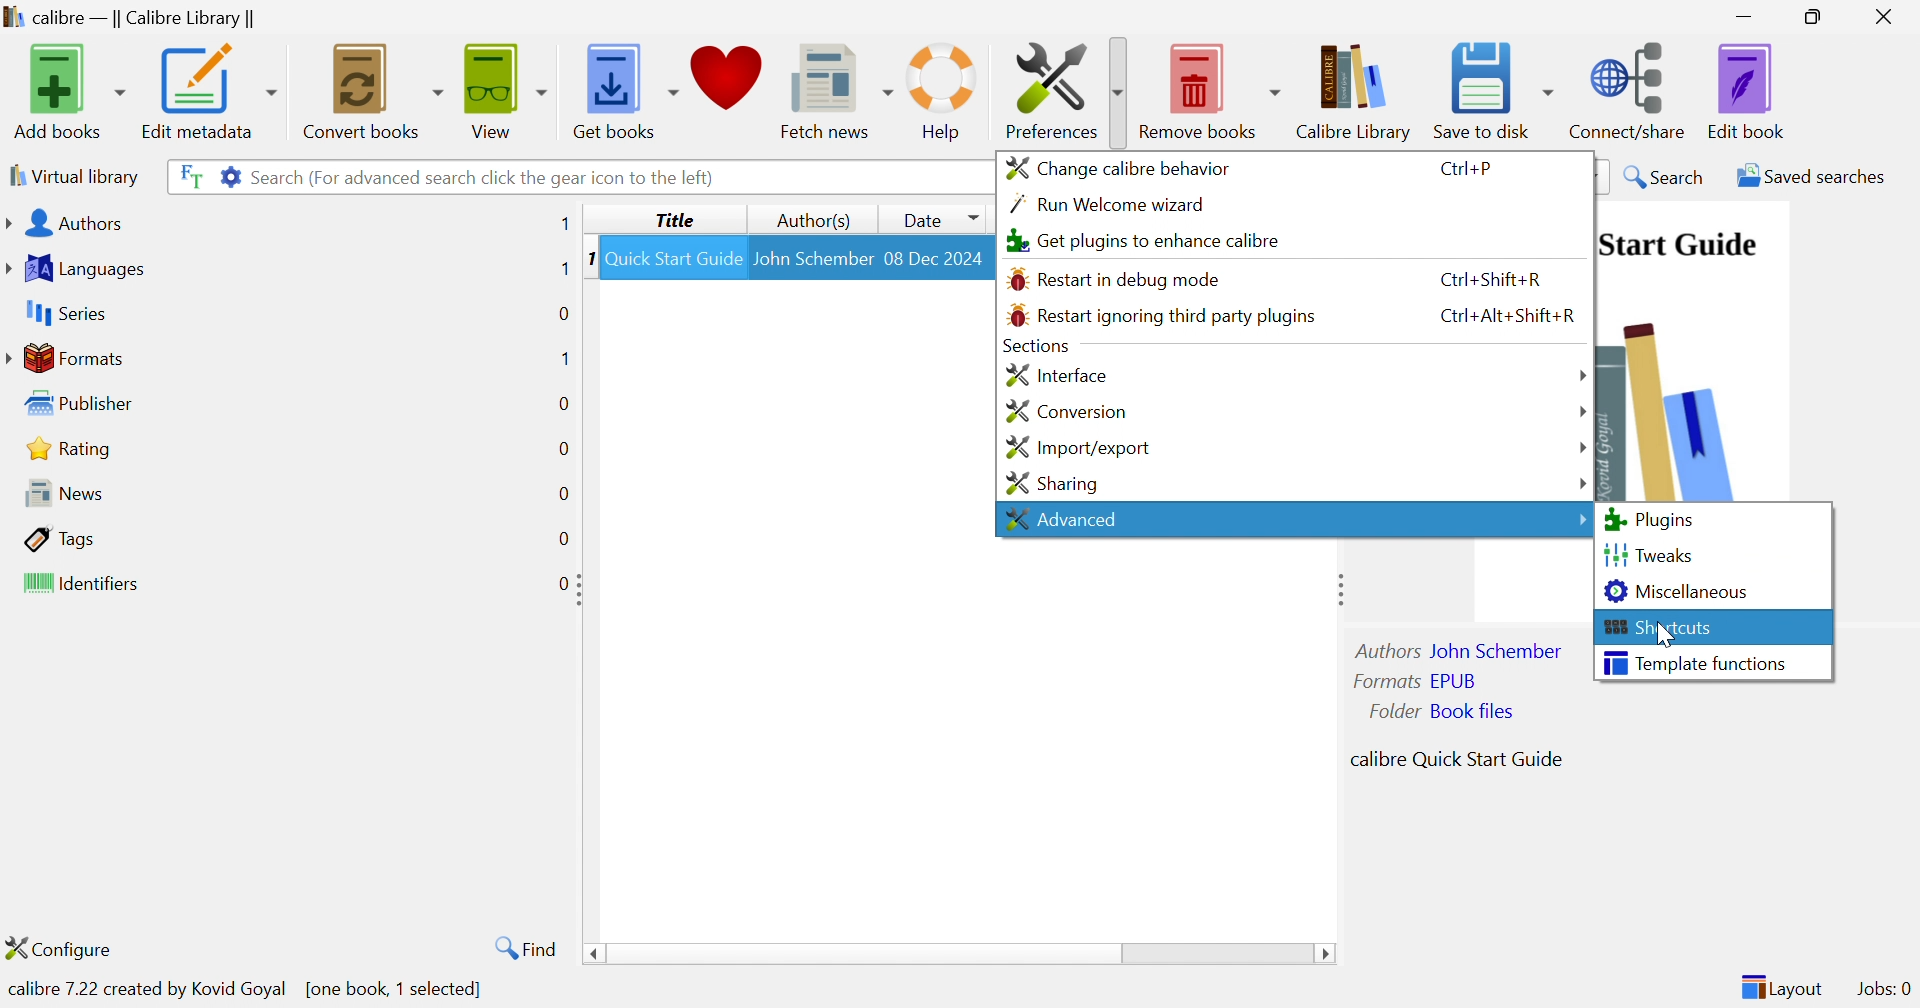  What do you see at coordinates (1211, 87) in the screenshot?
I see `Remove books` at bounding box center [1211, 87].